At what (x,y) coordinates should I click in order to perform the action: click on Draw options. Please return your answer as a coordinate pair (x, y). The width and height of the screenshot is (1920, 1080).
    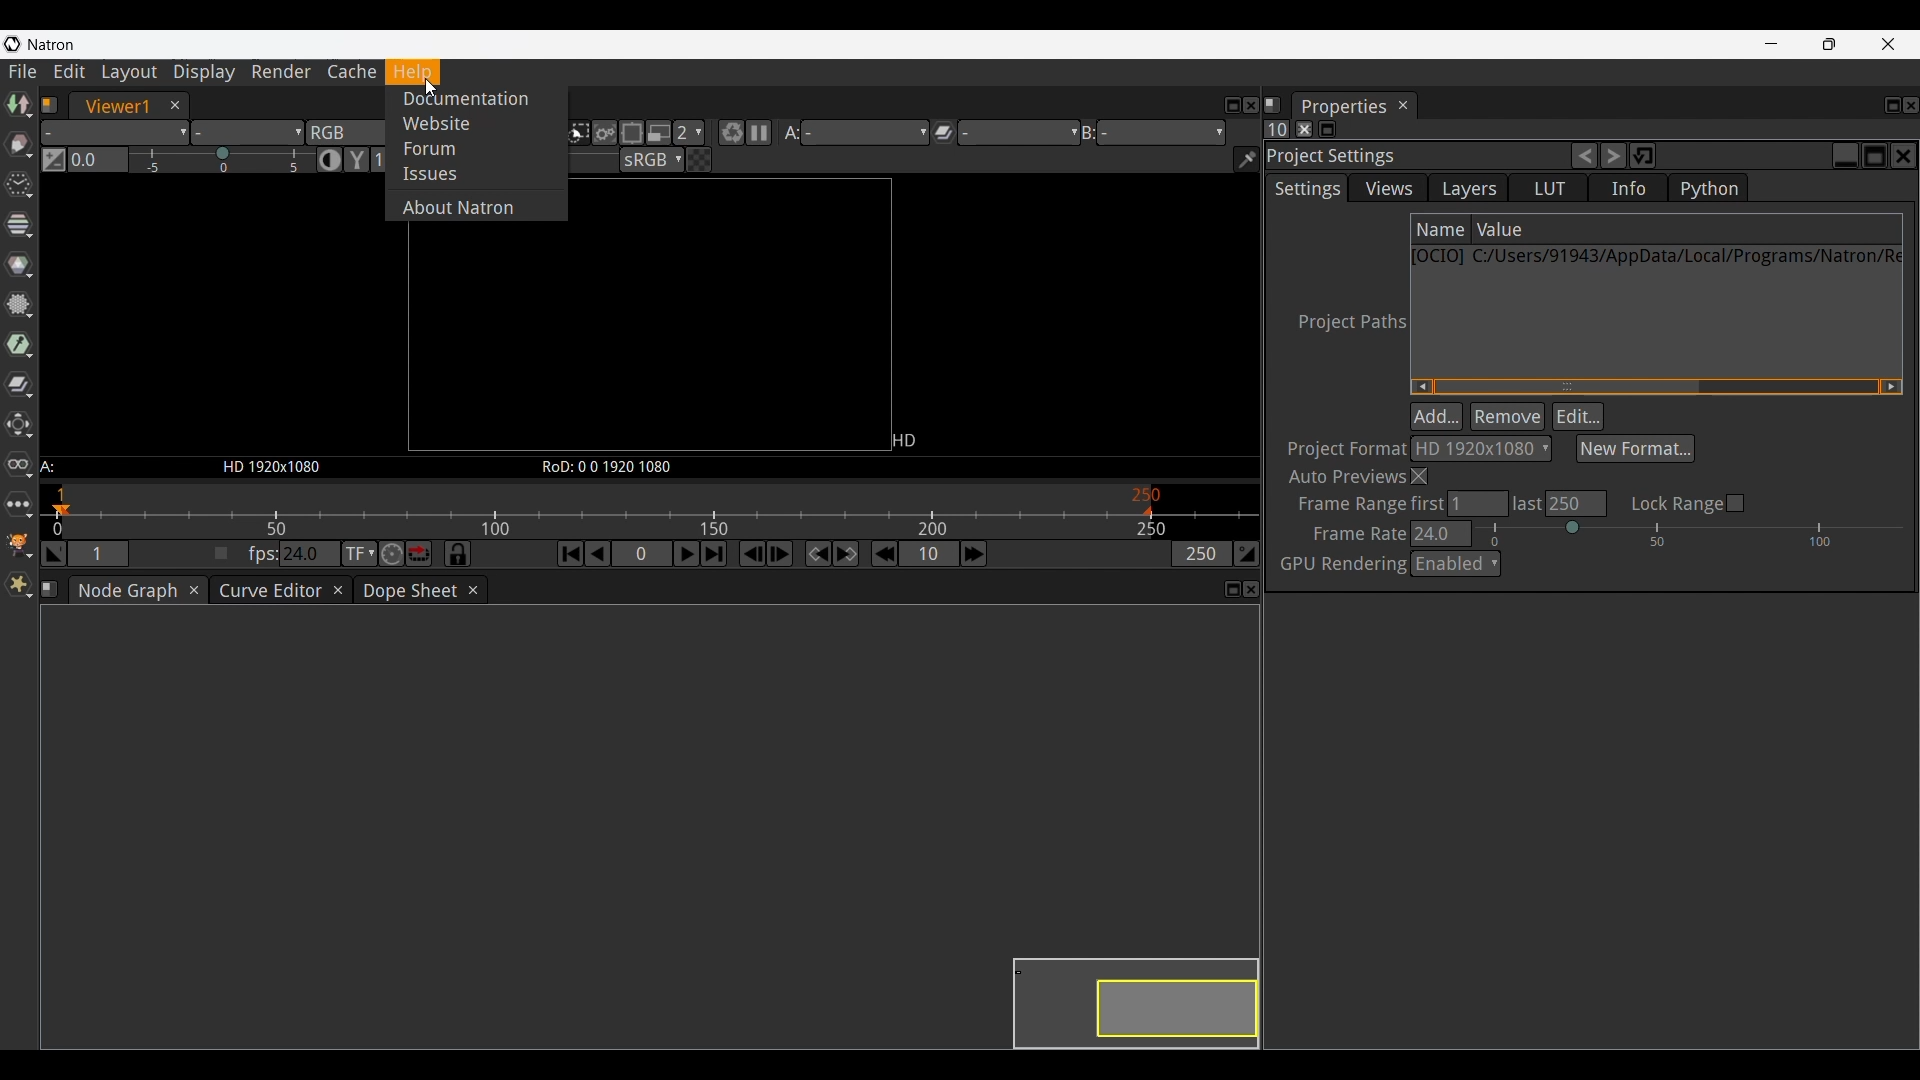
    Looking at the image, I should click on (19, 144).